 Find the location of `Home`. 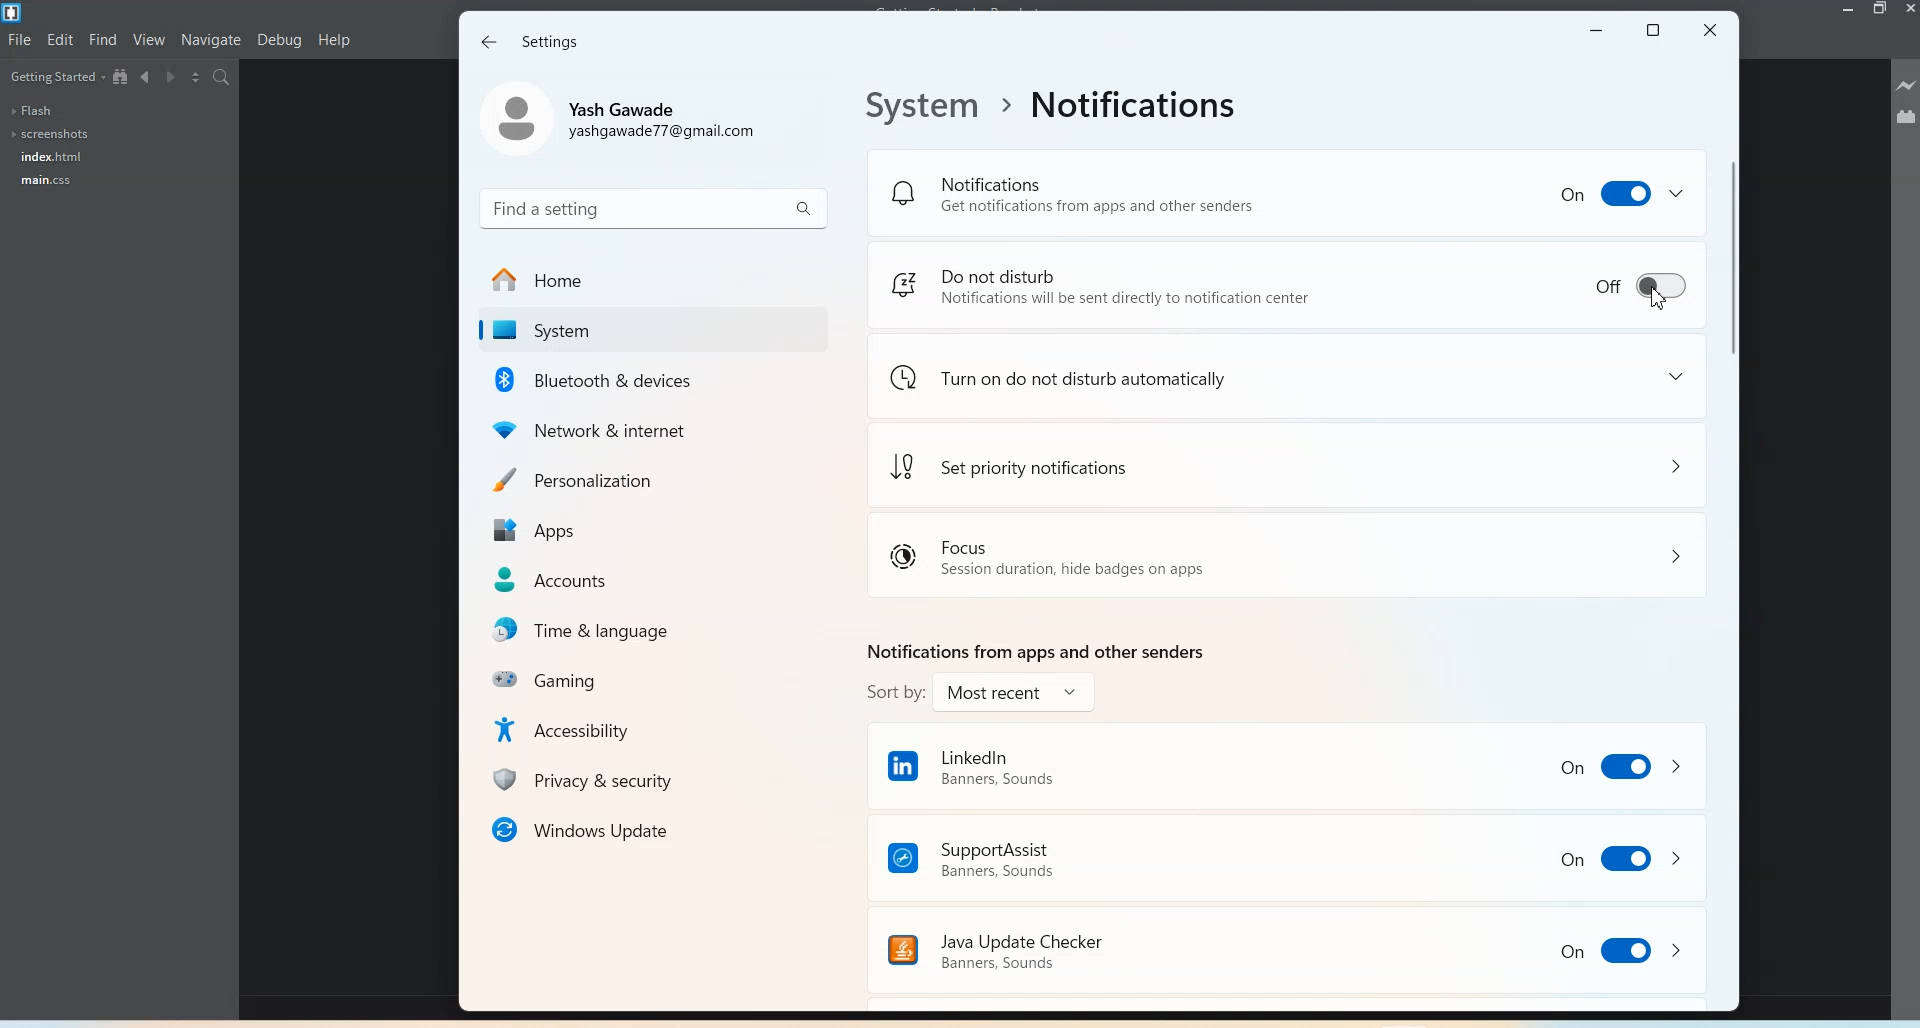

Home is located at coordinates (644, 279).